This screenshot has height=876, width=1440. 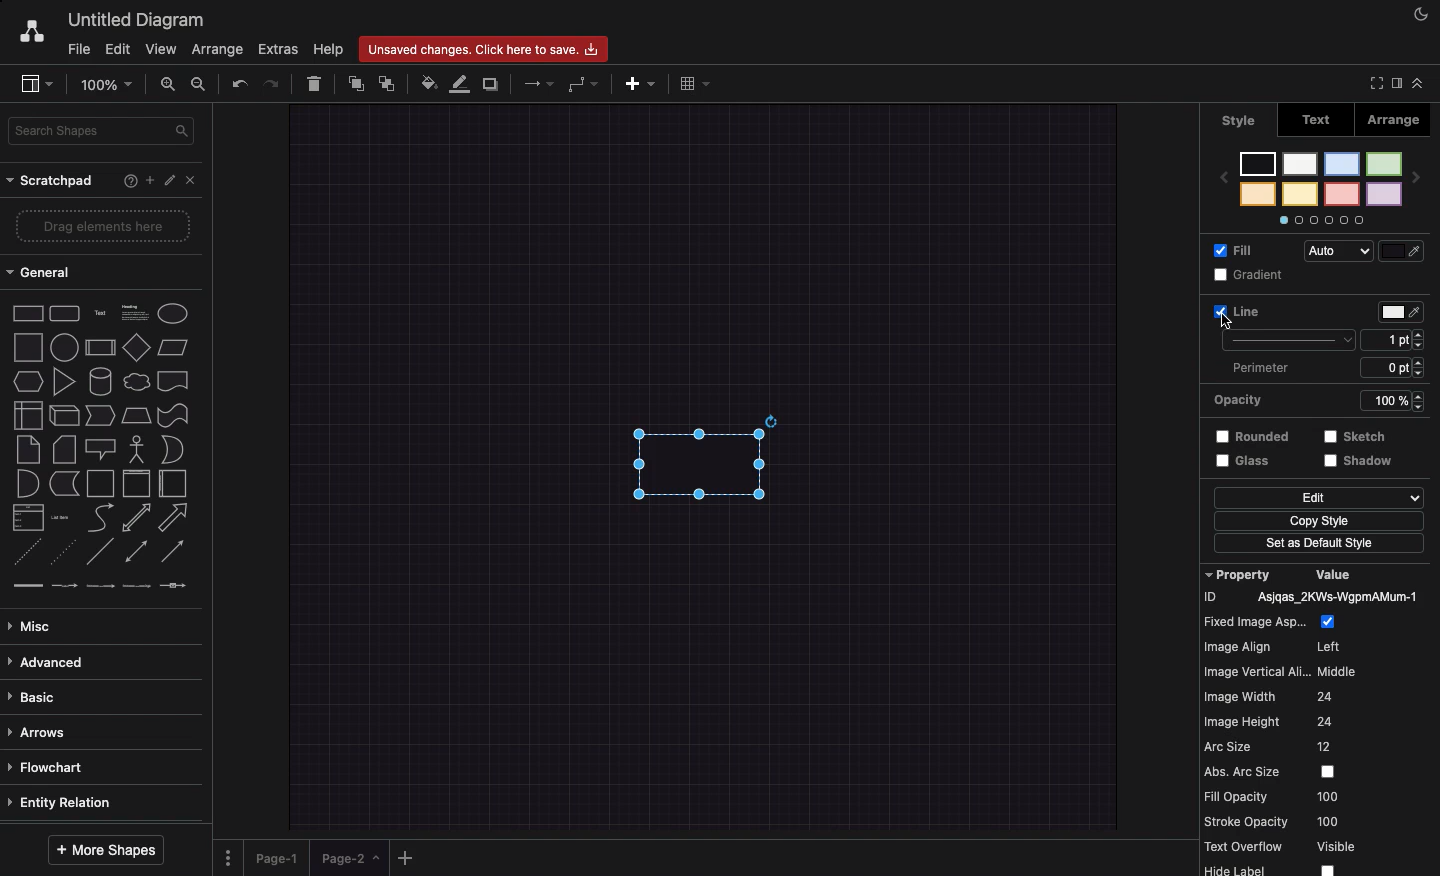 What do you see at coordinates (406, 857) in the screenshot?
I see `Add` at bounding box center [406, 857].